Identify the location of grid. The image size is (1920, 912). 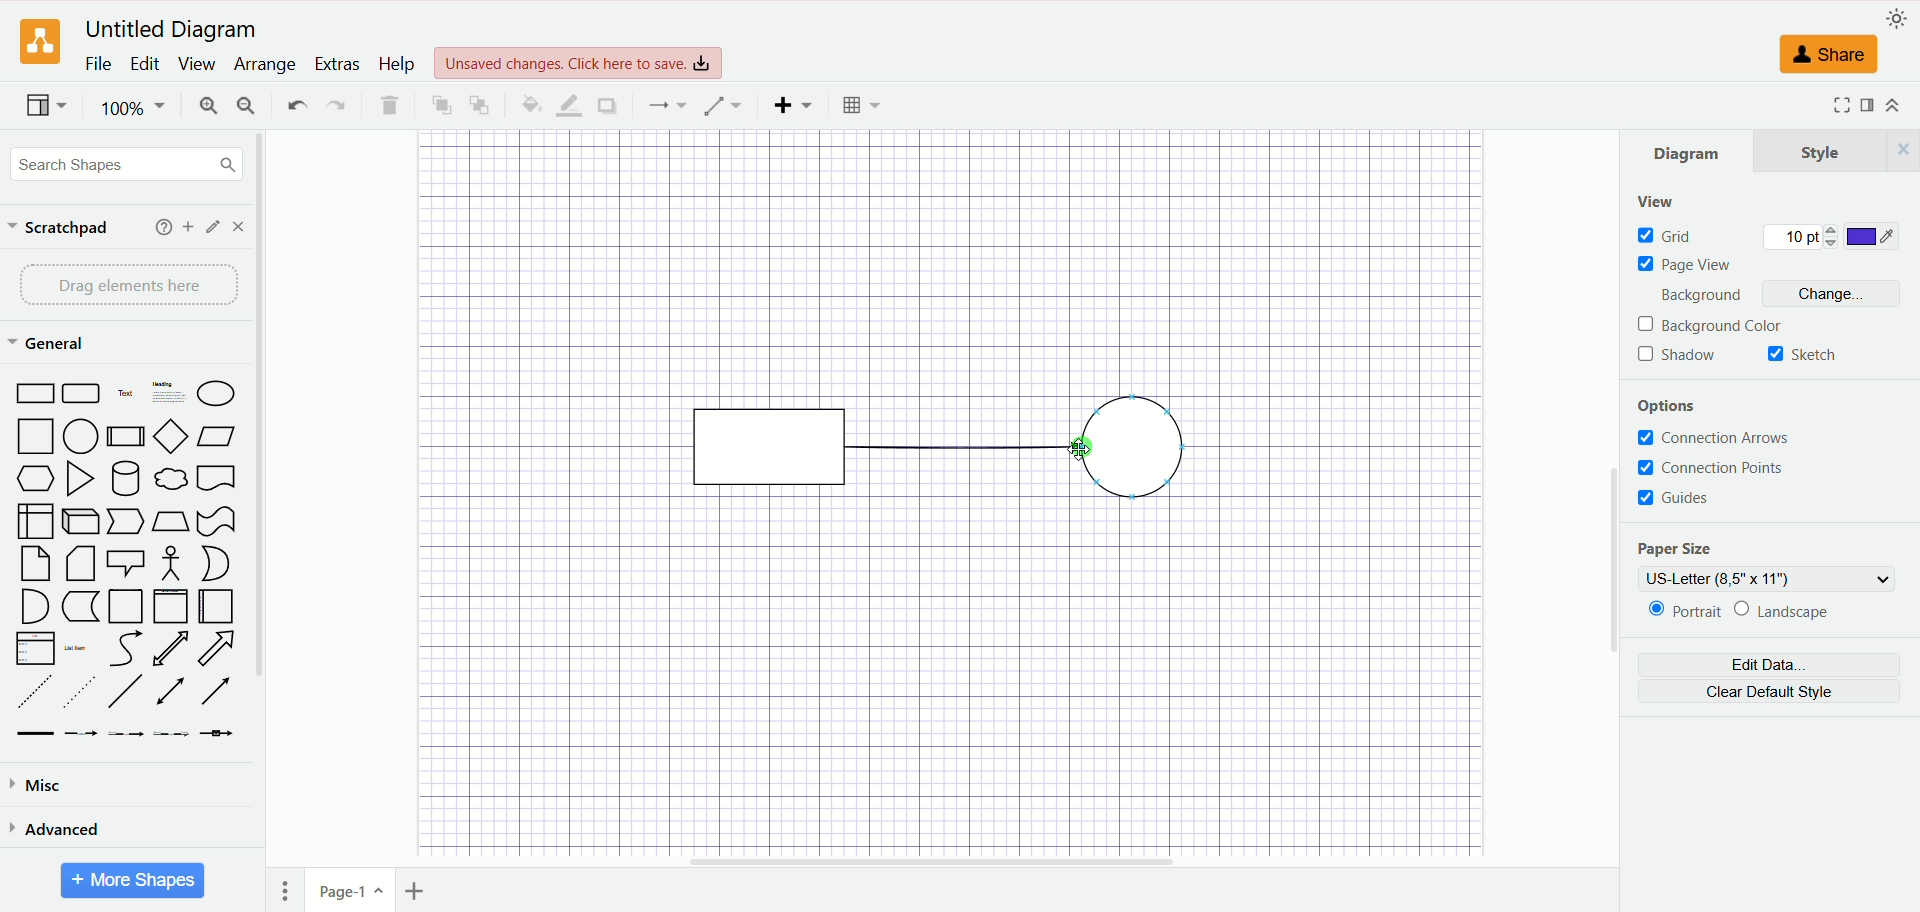
(1672, 234).